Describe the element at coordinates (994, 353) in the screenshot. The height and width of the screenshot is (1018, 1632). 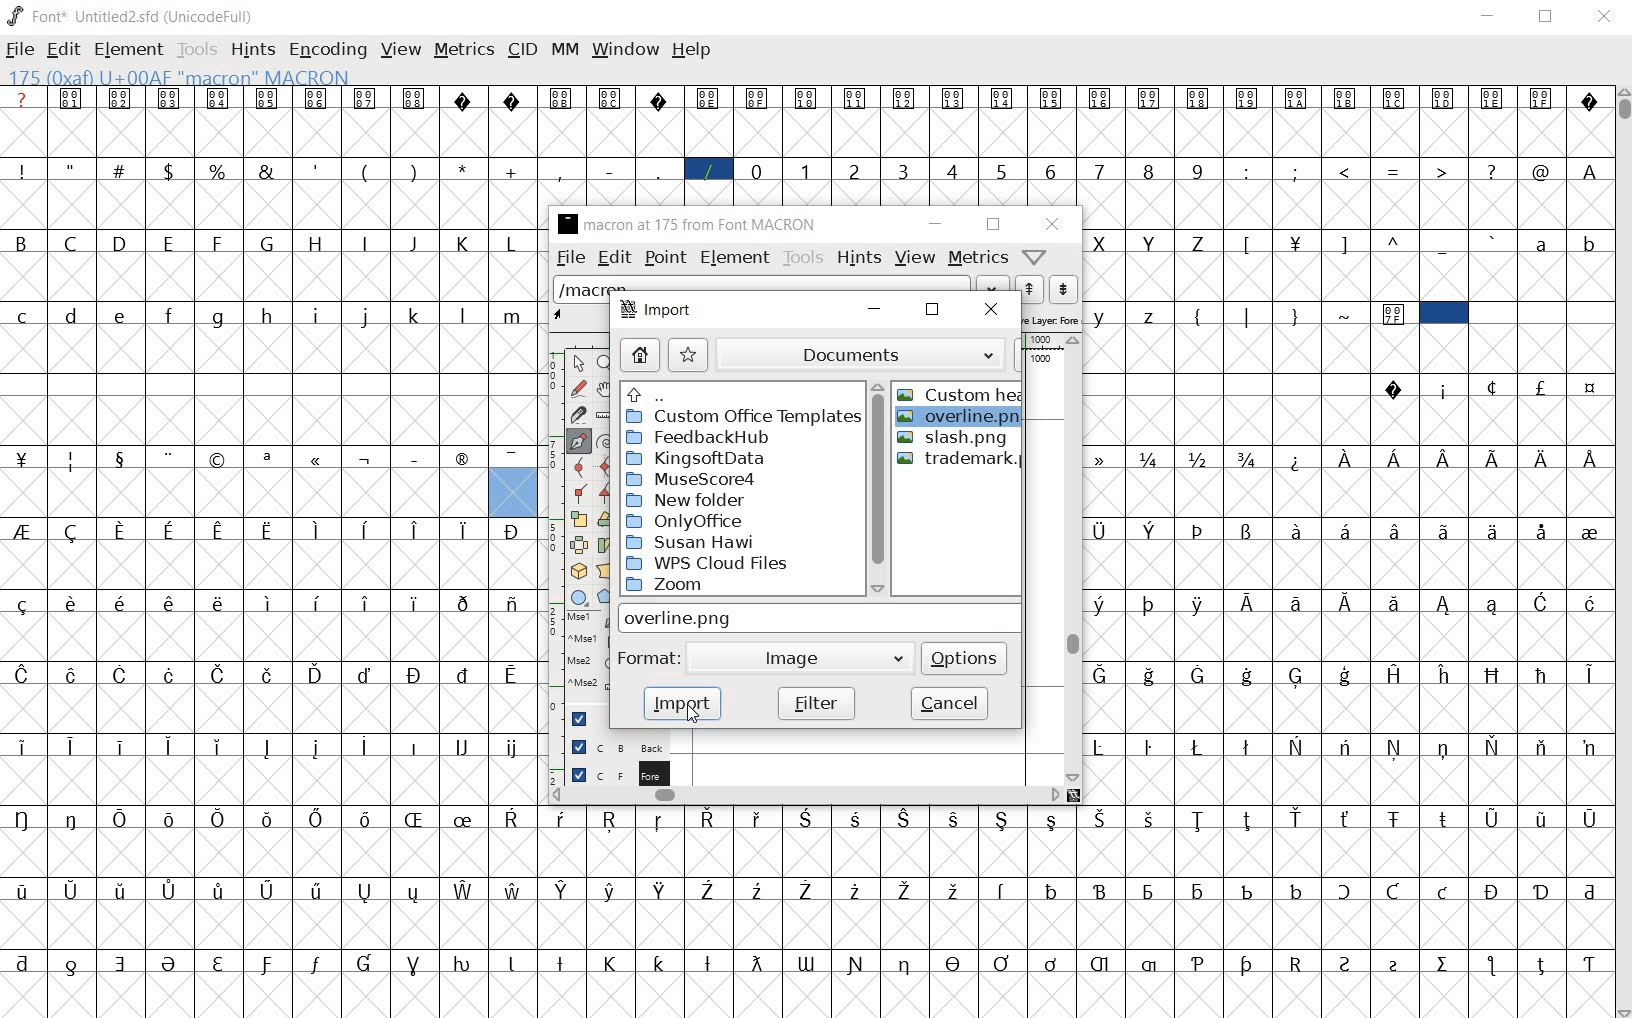
I see `drop down` at that location.